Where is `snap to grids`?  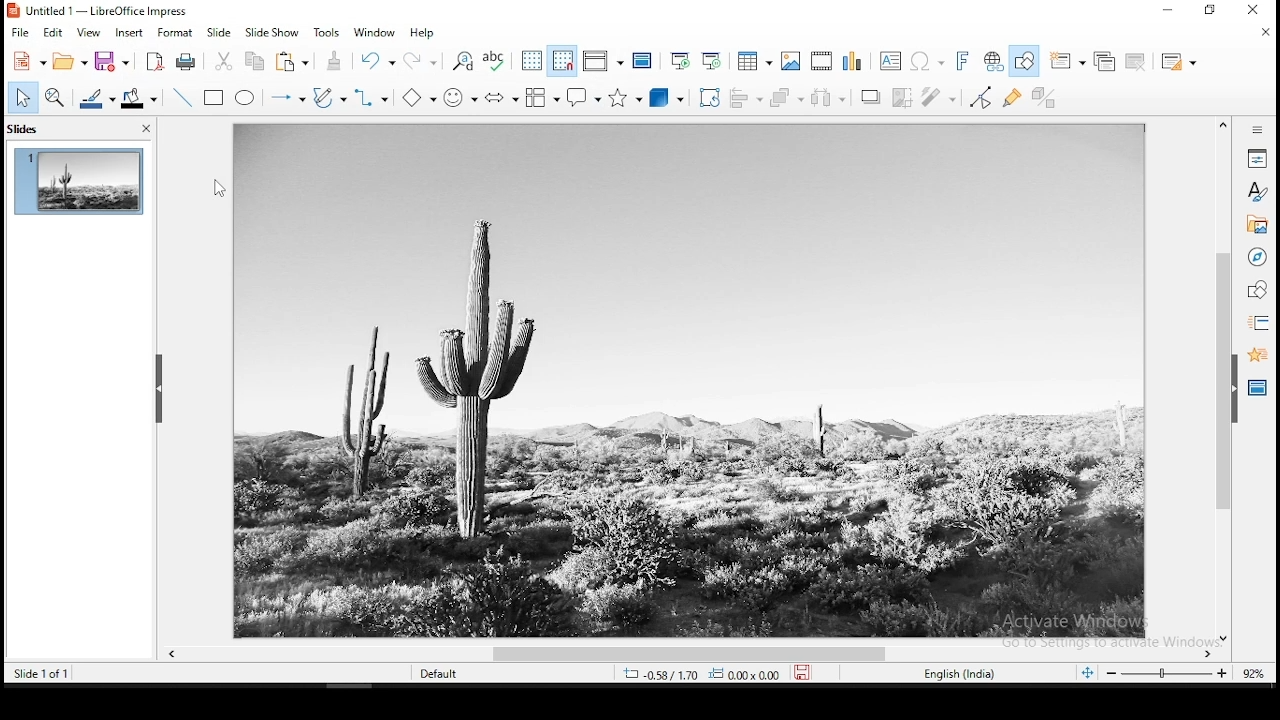
snap to grids is located at coordinates (563, 61).